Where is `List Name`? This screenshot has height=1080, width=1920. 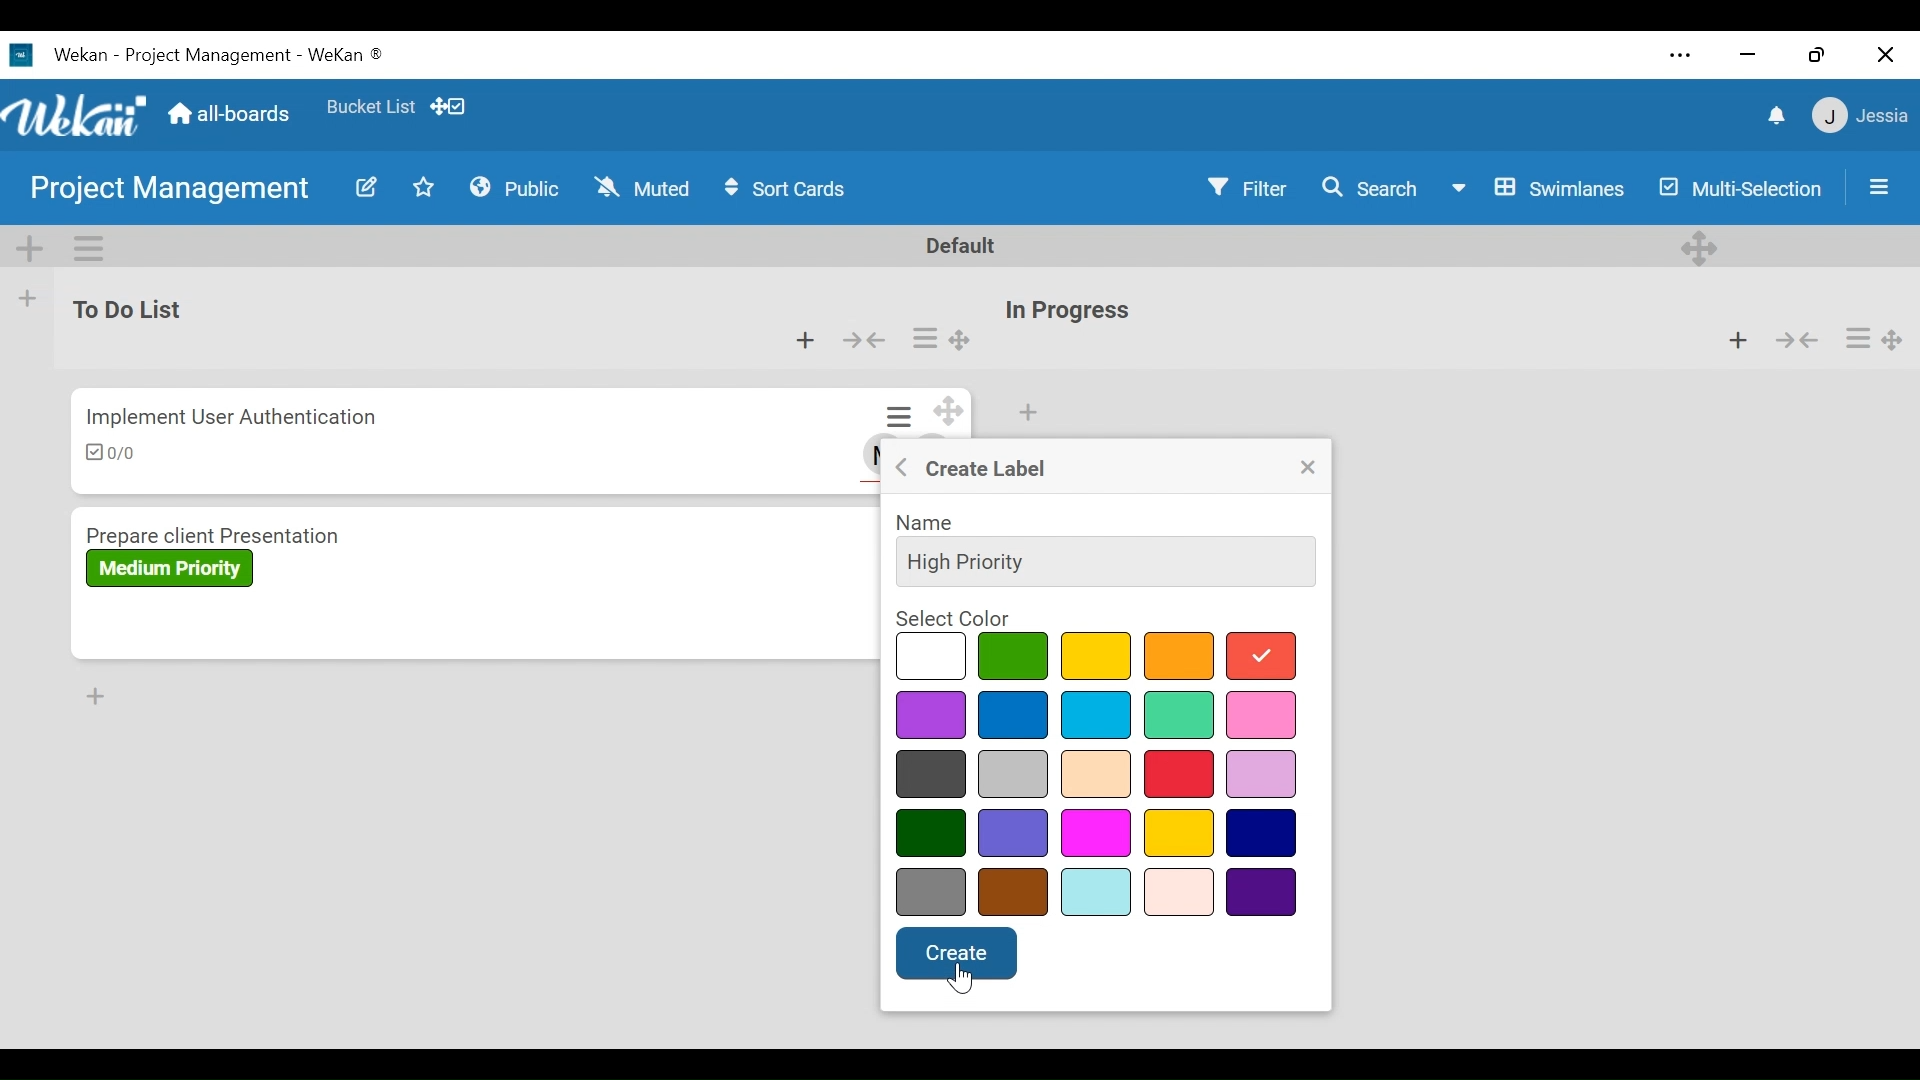
List Name is located at coordinates (124, 309).